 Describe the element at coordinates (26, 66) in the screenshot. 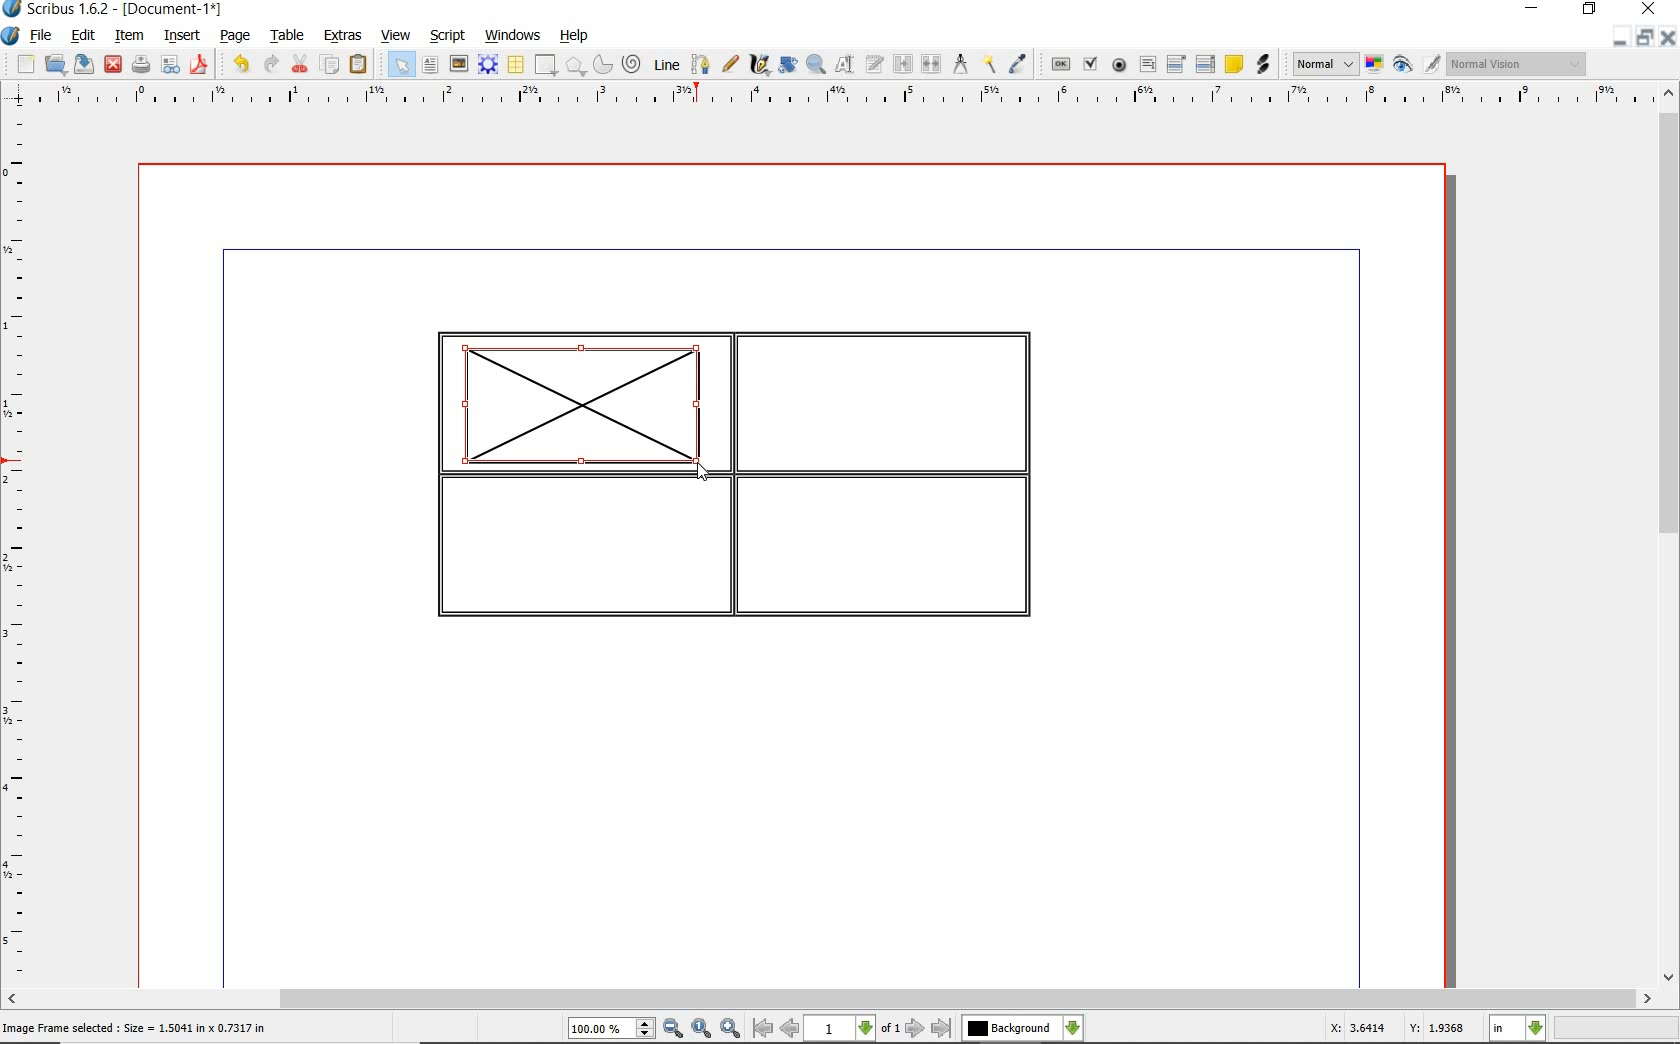

I see `new` at that location.